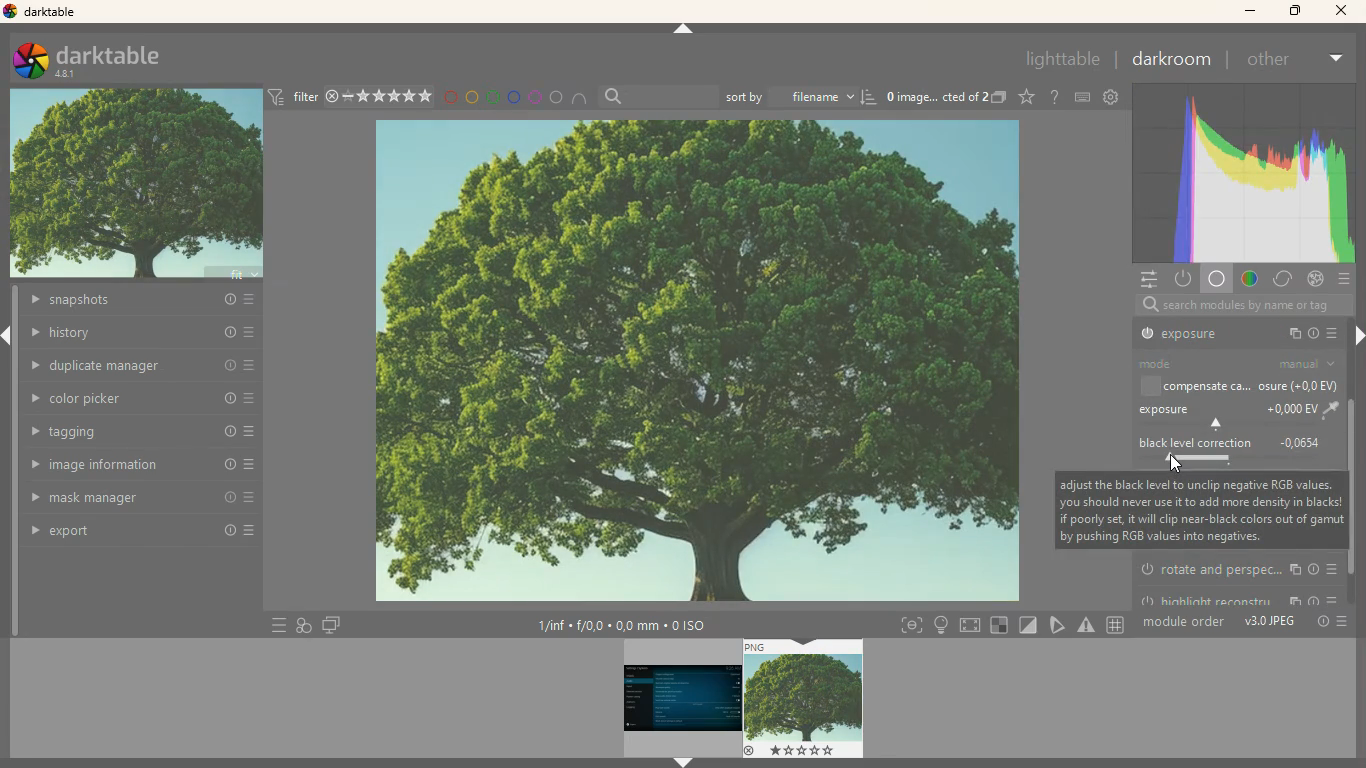 This screenshot has height=768, width=1366. Describe the element at coordinates (692, 357) in the screenshot. I see `image` at that location.